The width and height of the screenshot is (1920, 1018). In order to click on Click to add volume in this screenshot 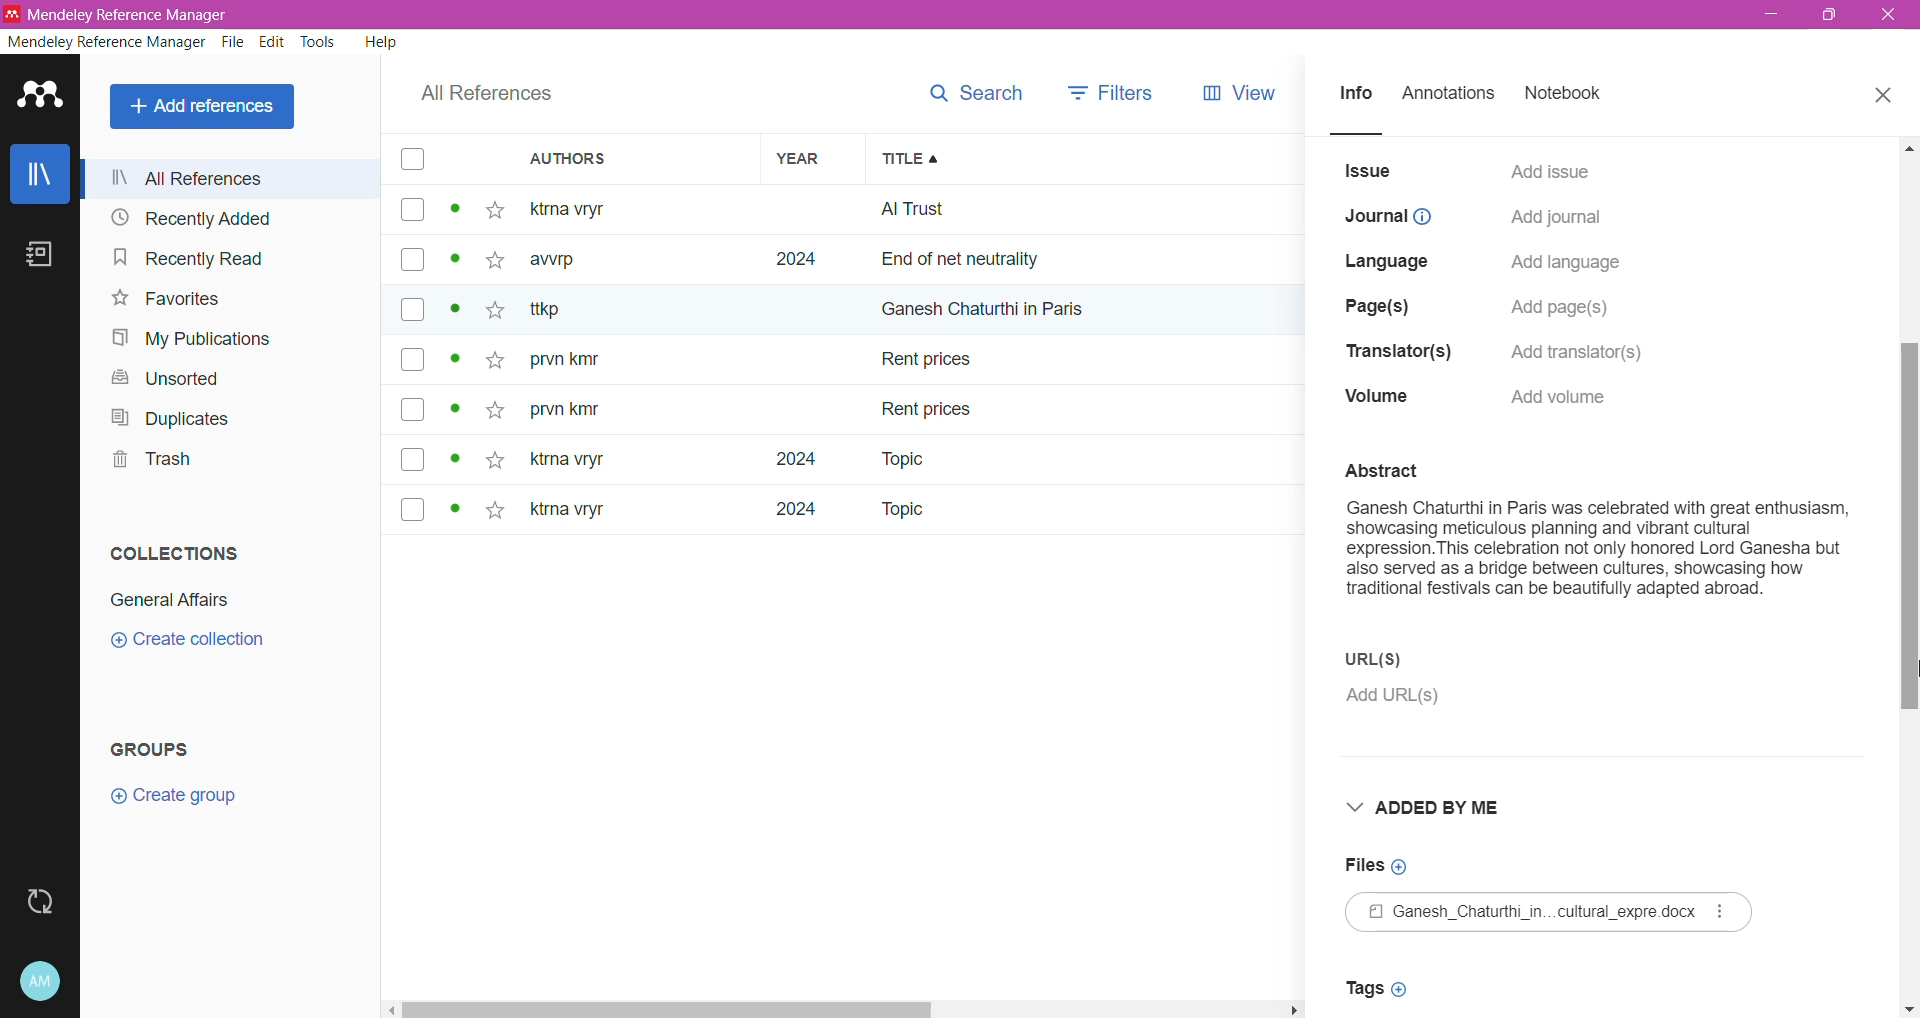, I will do `click(1566, 397)`.